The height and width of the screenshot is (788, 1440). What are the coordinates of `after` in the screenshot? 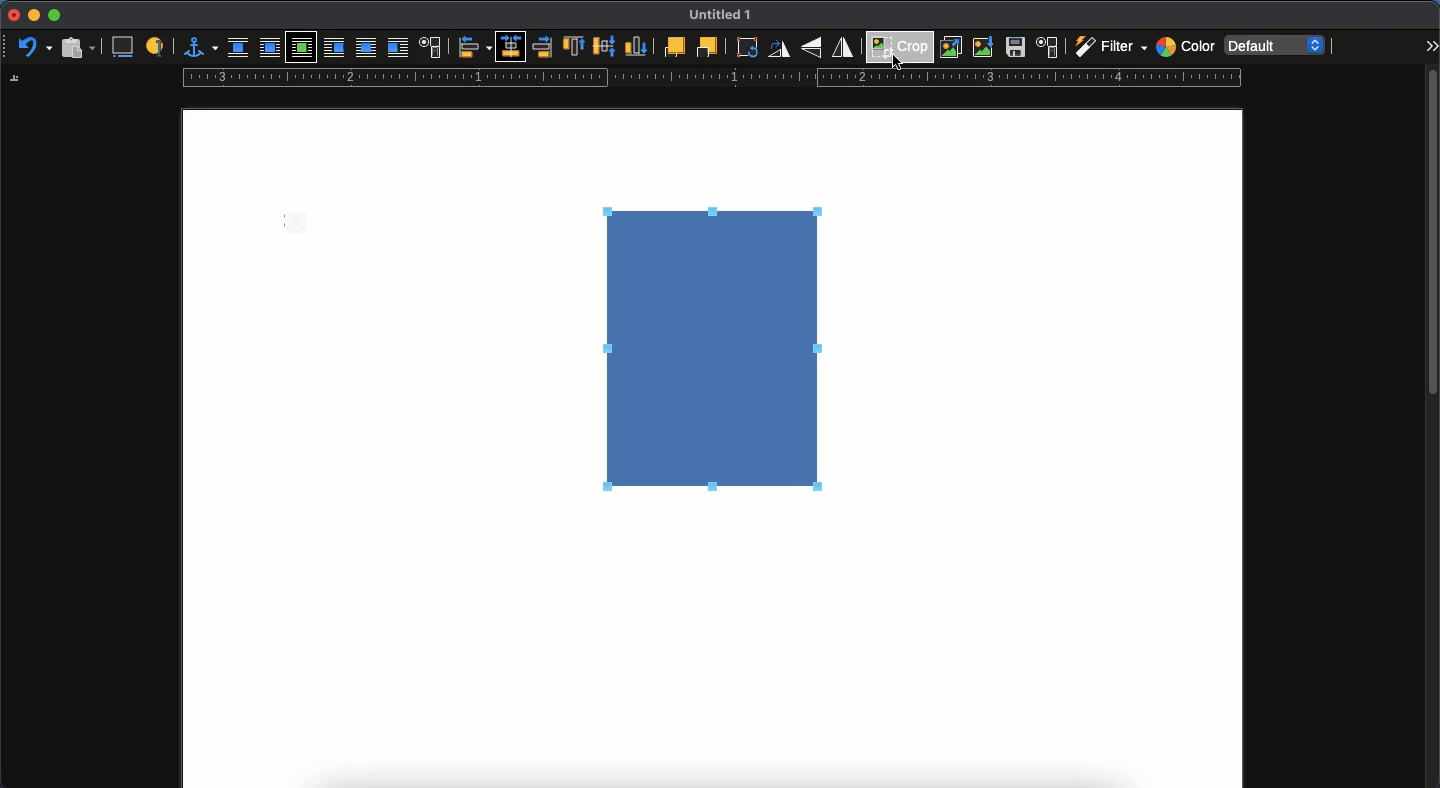 It's located at (397, 50).